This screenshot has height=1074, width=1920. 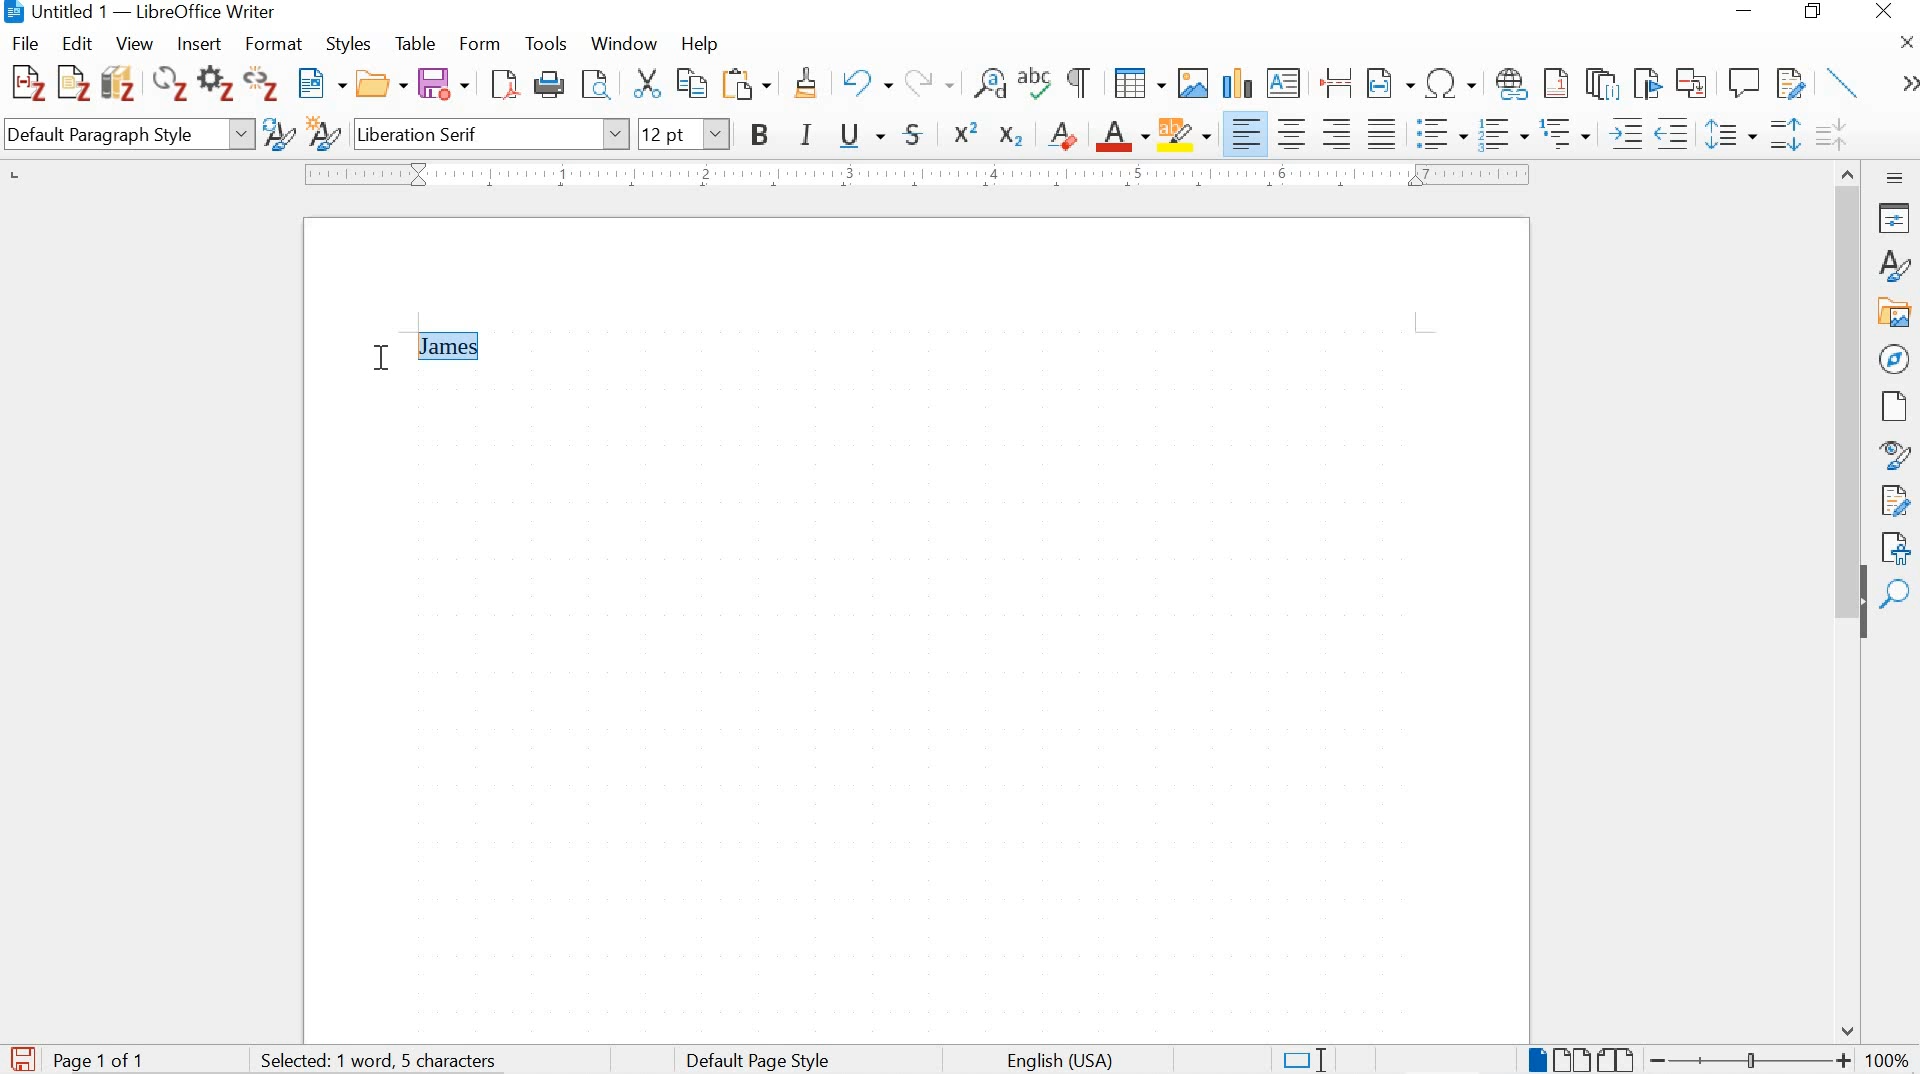 I want to click on undo, so click(x=865, y=85).